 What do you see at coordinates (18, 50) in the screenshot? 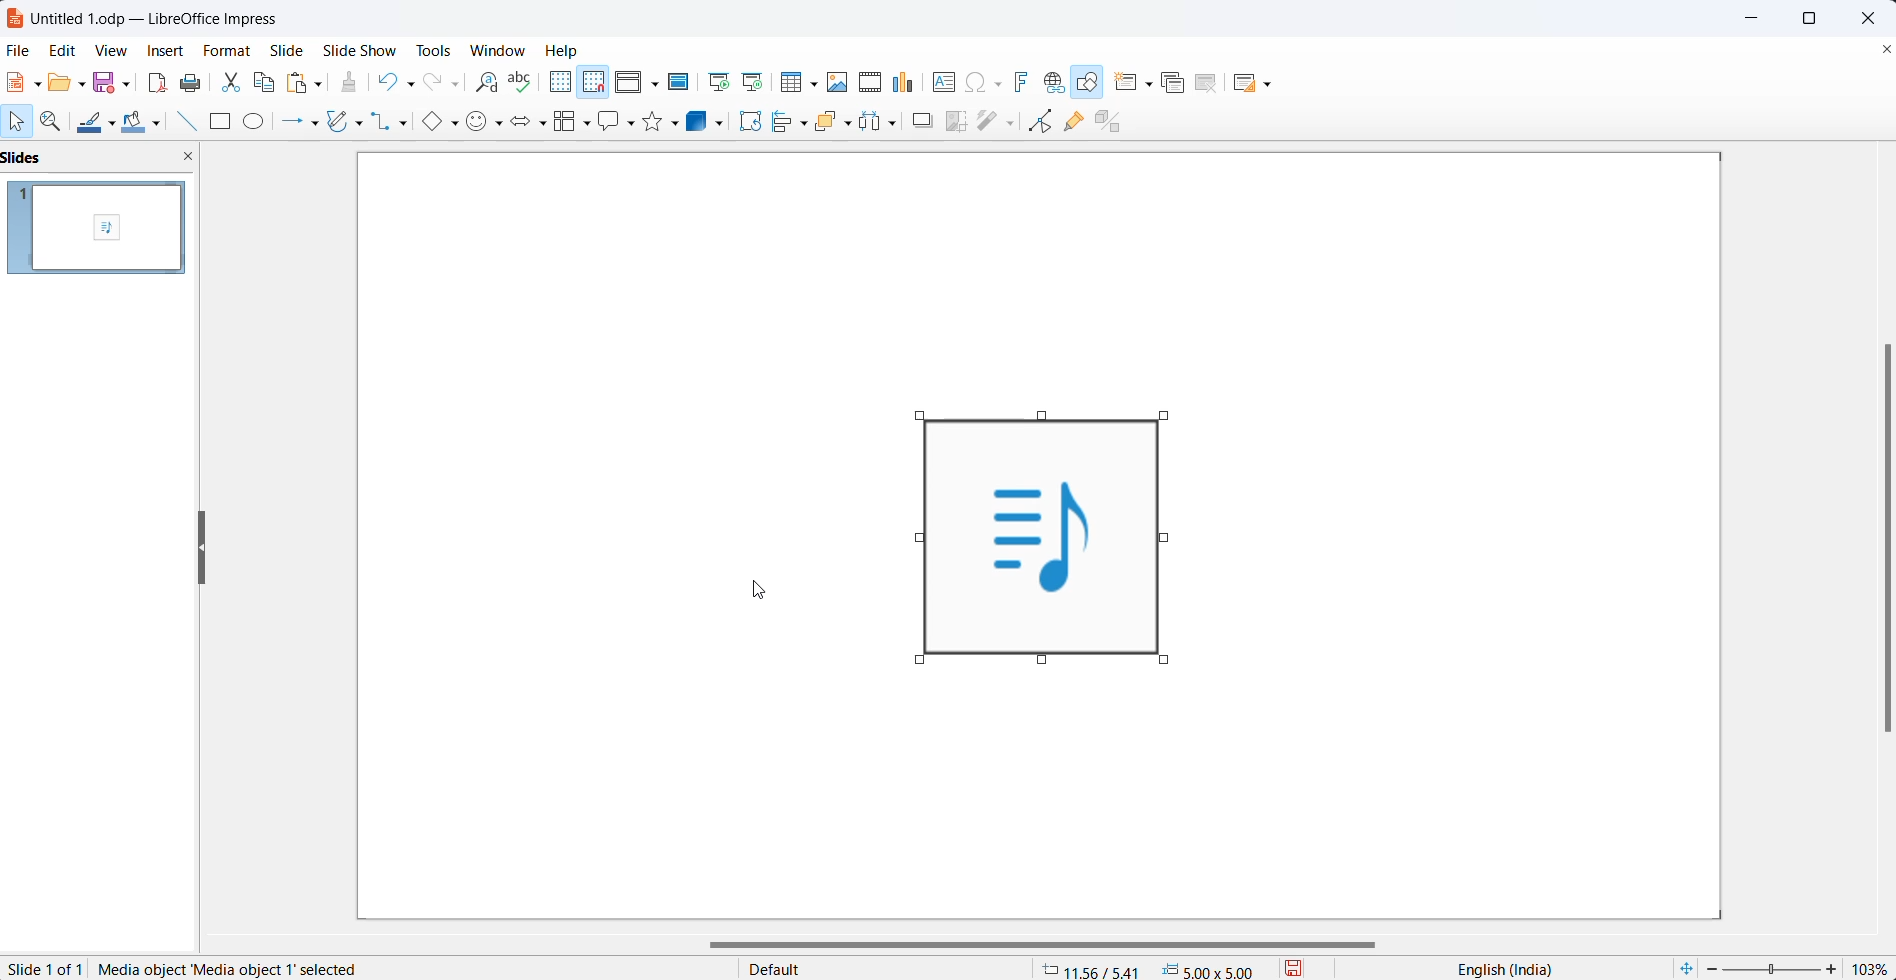
I see `file` at bounding box center [18, 50].